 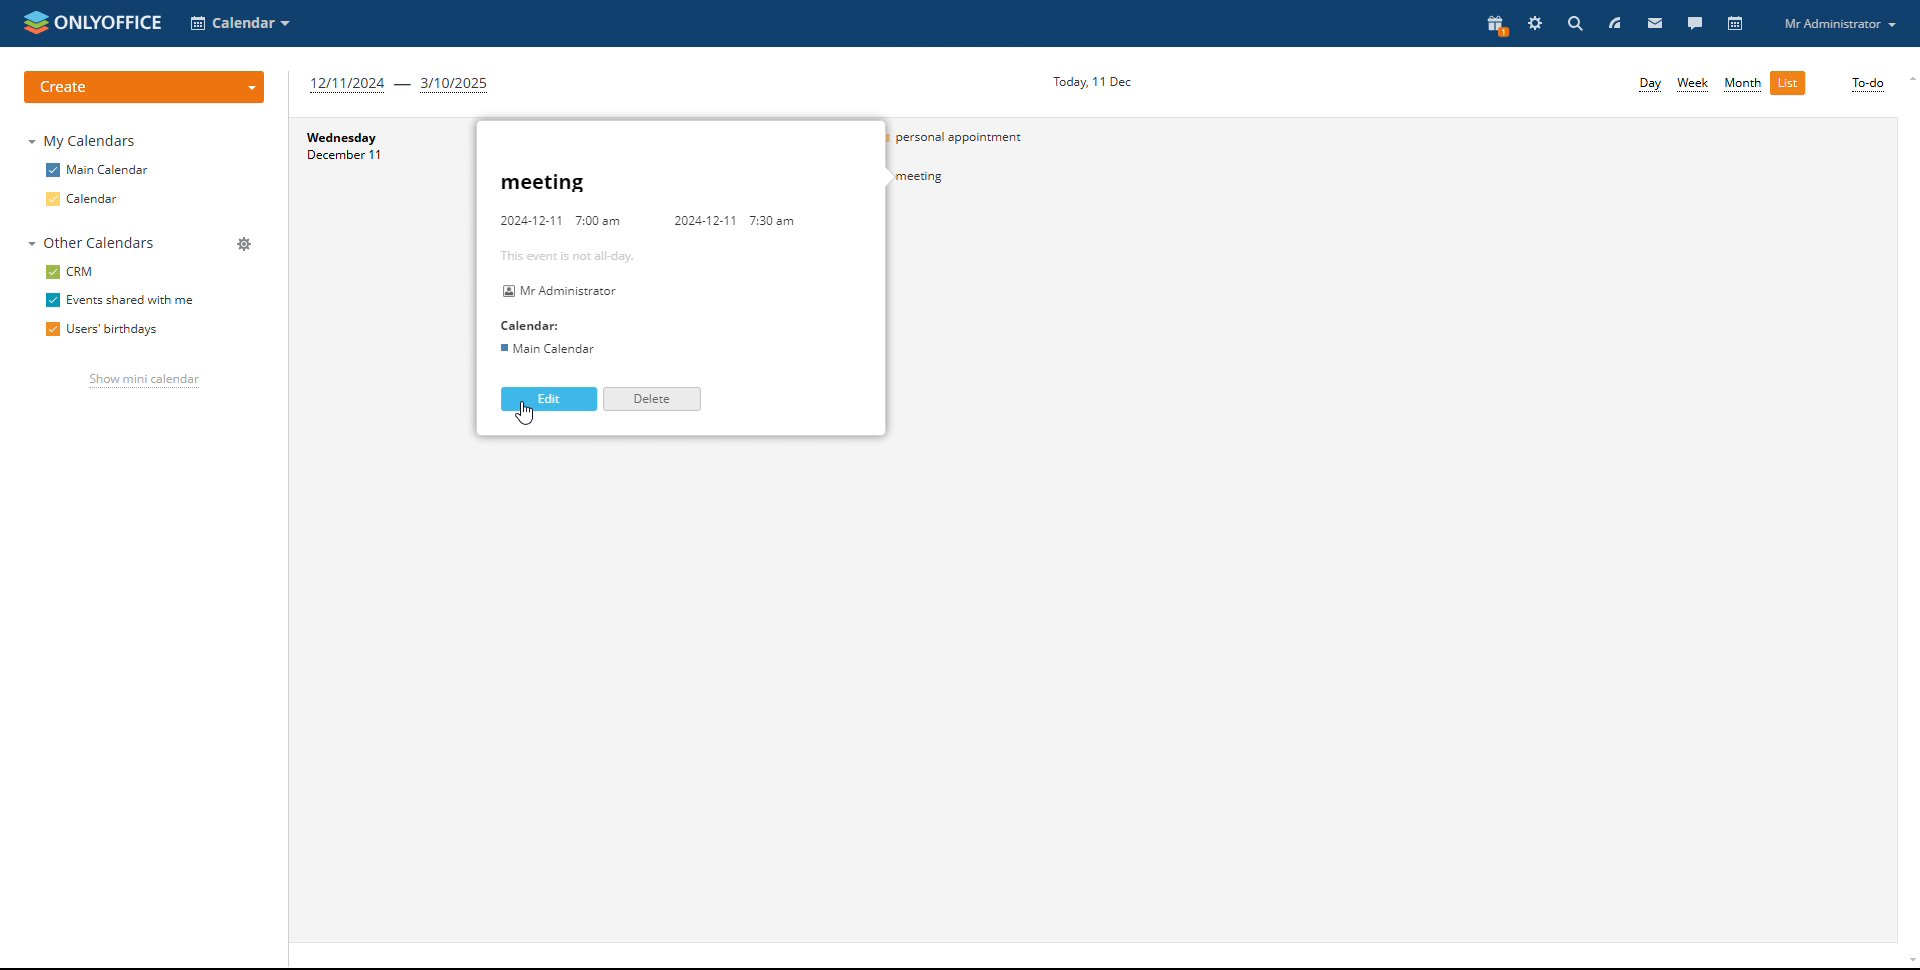 What do you see at coordinates (984, 178) in the screenshot?
I see `event` at bounding box center [984, 178].